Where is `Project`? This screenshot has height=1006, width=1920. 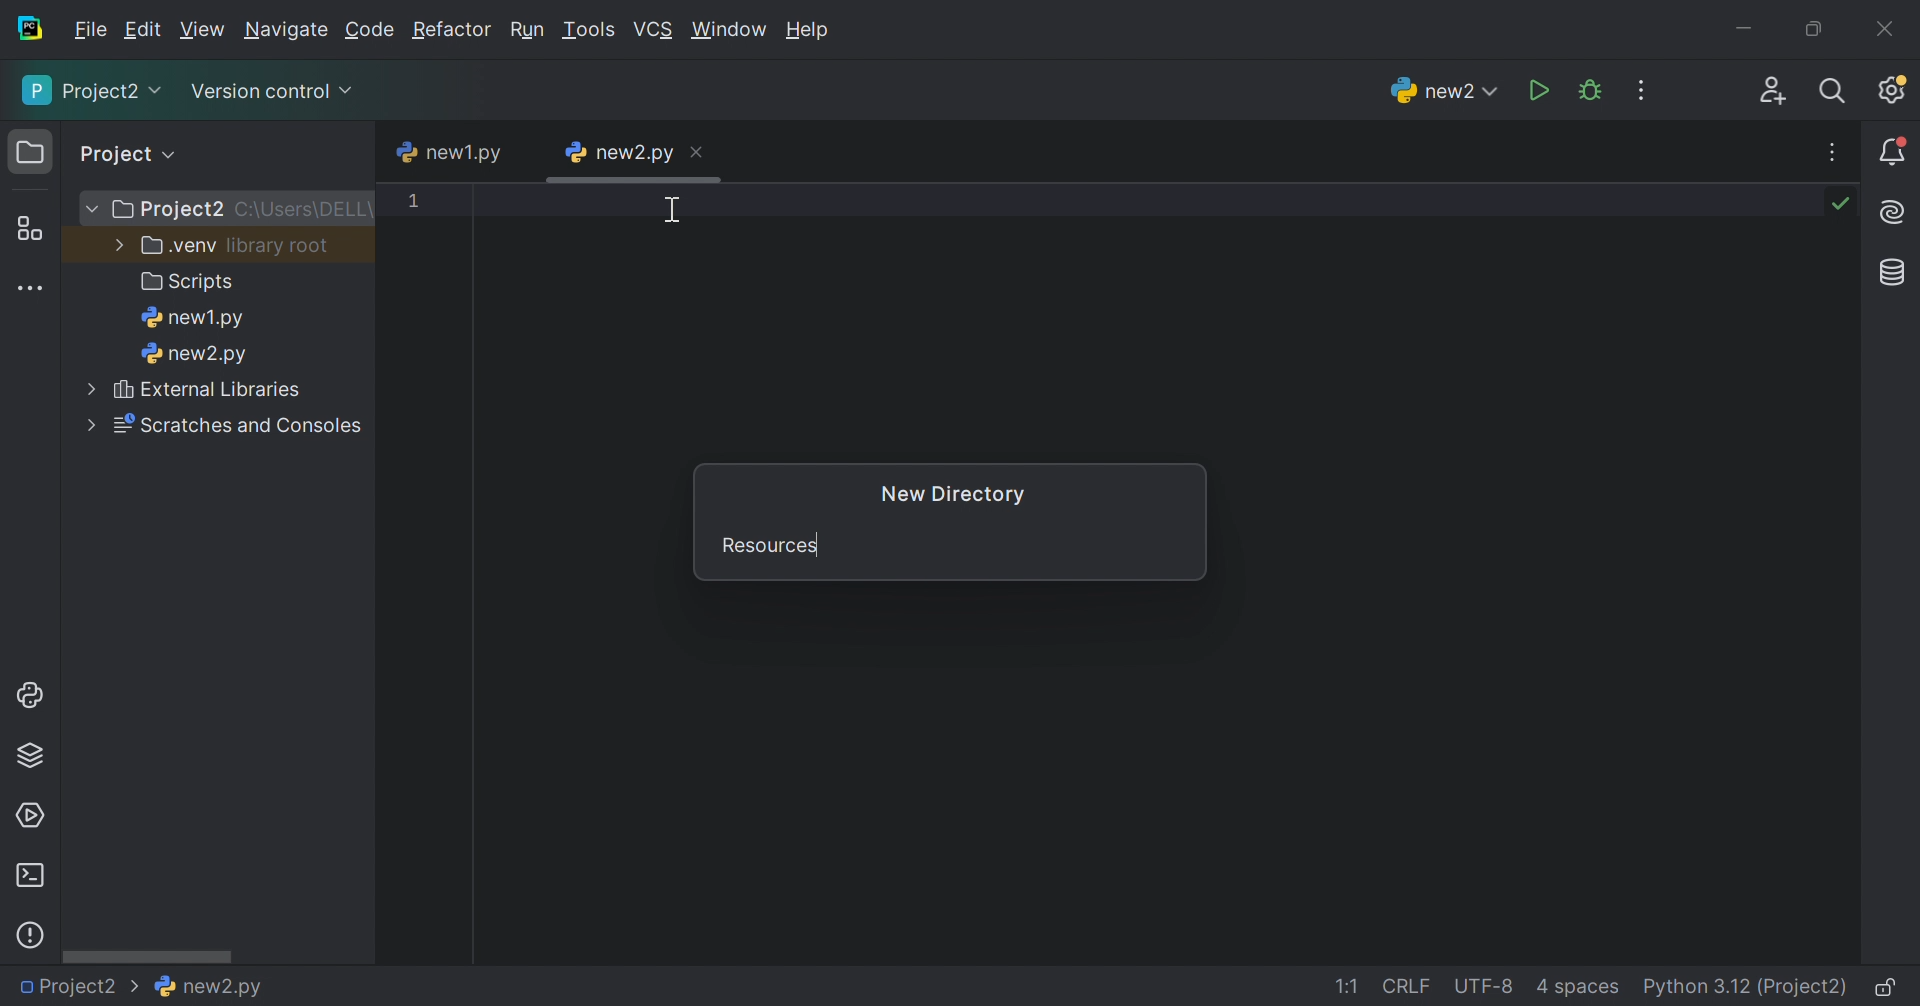
Project is located at coordinates (130, 151).